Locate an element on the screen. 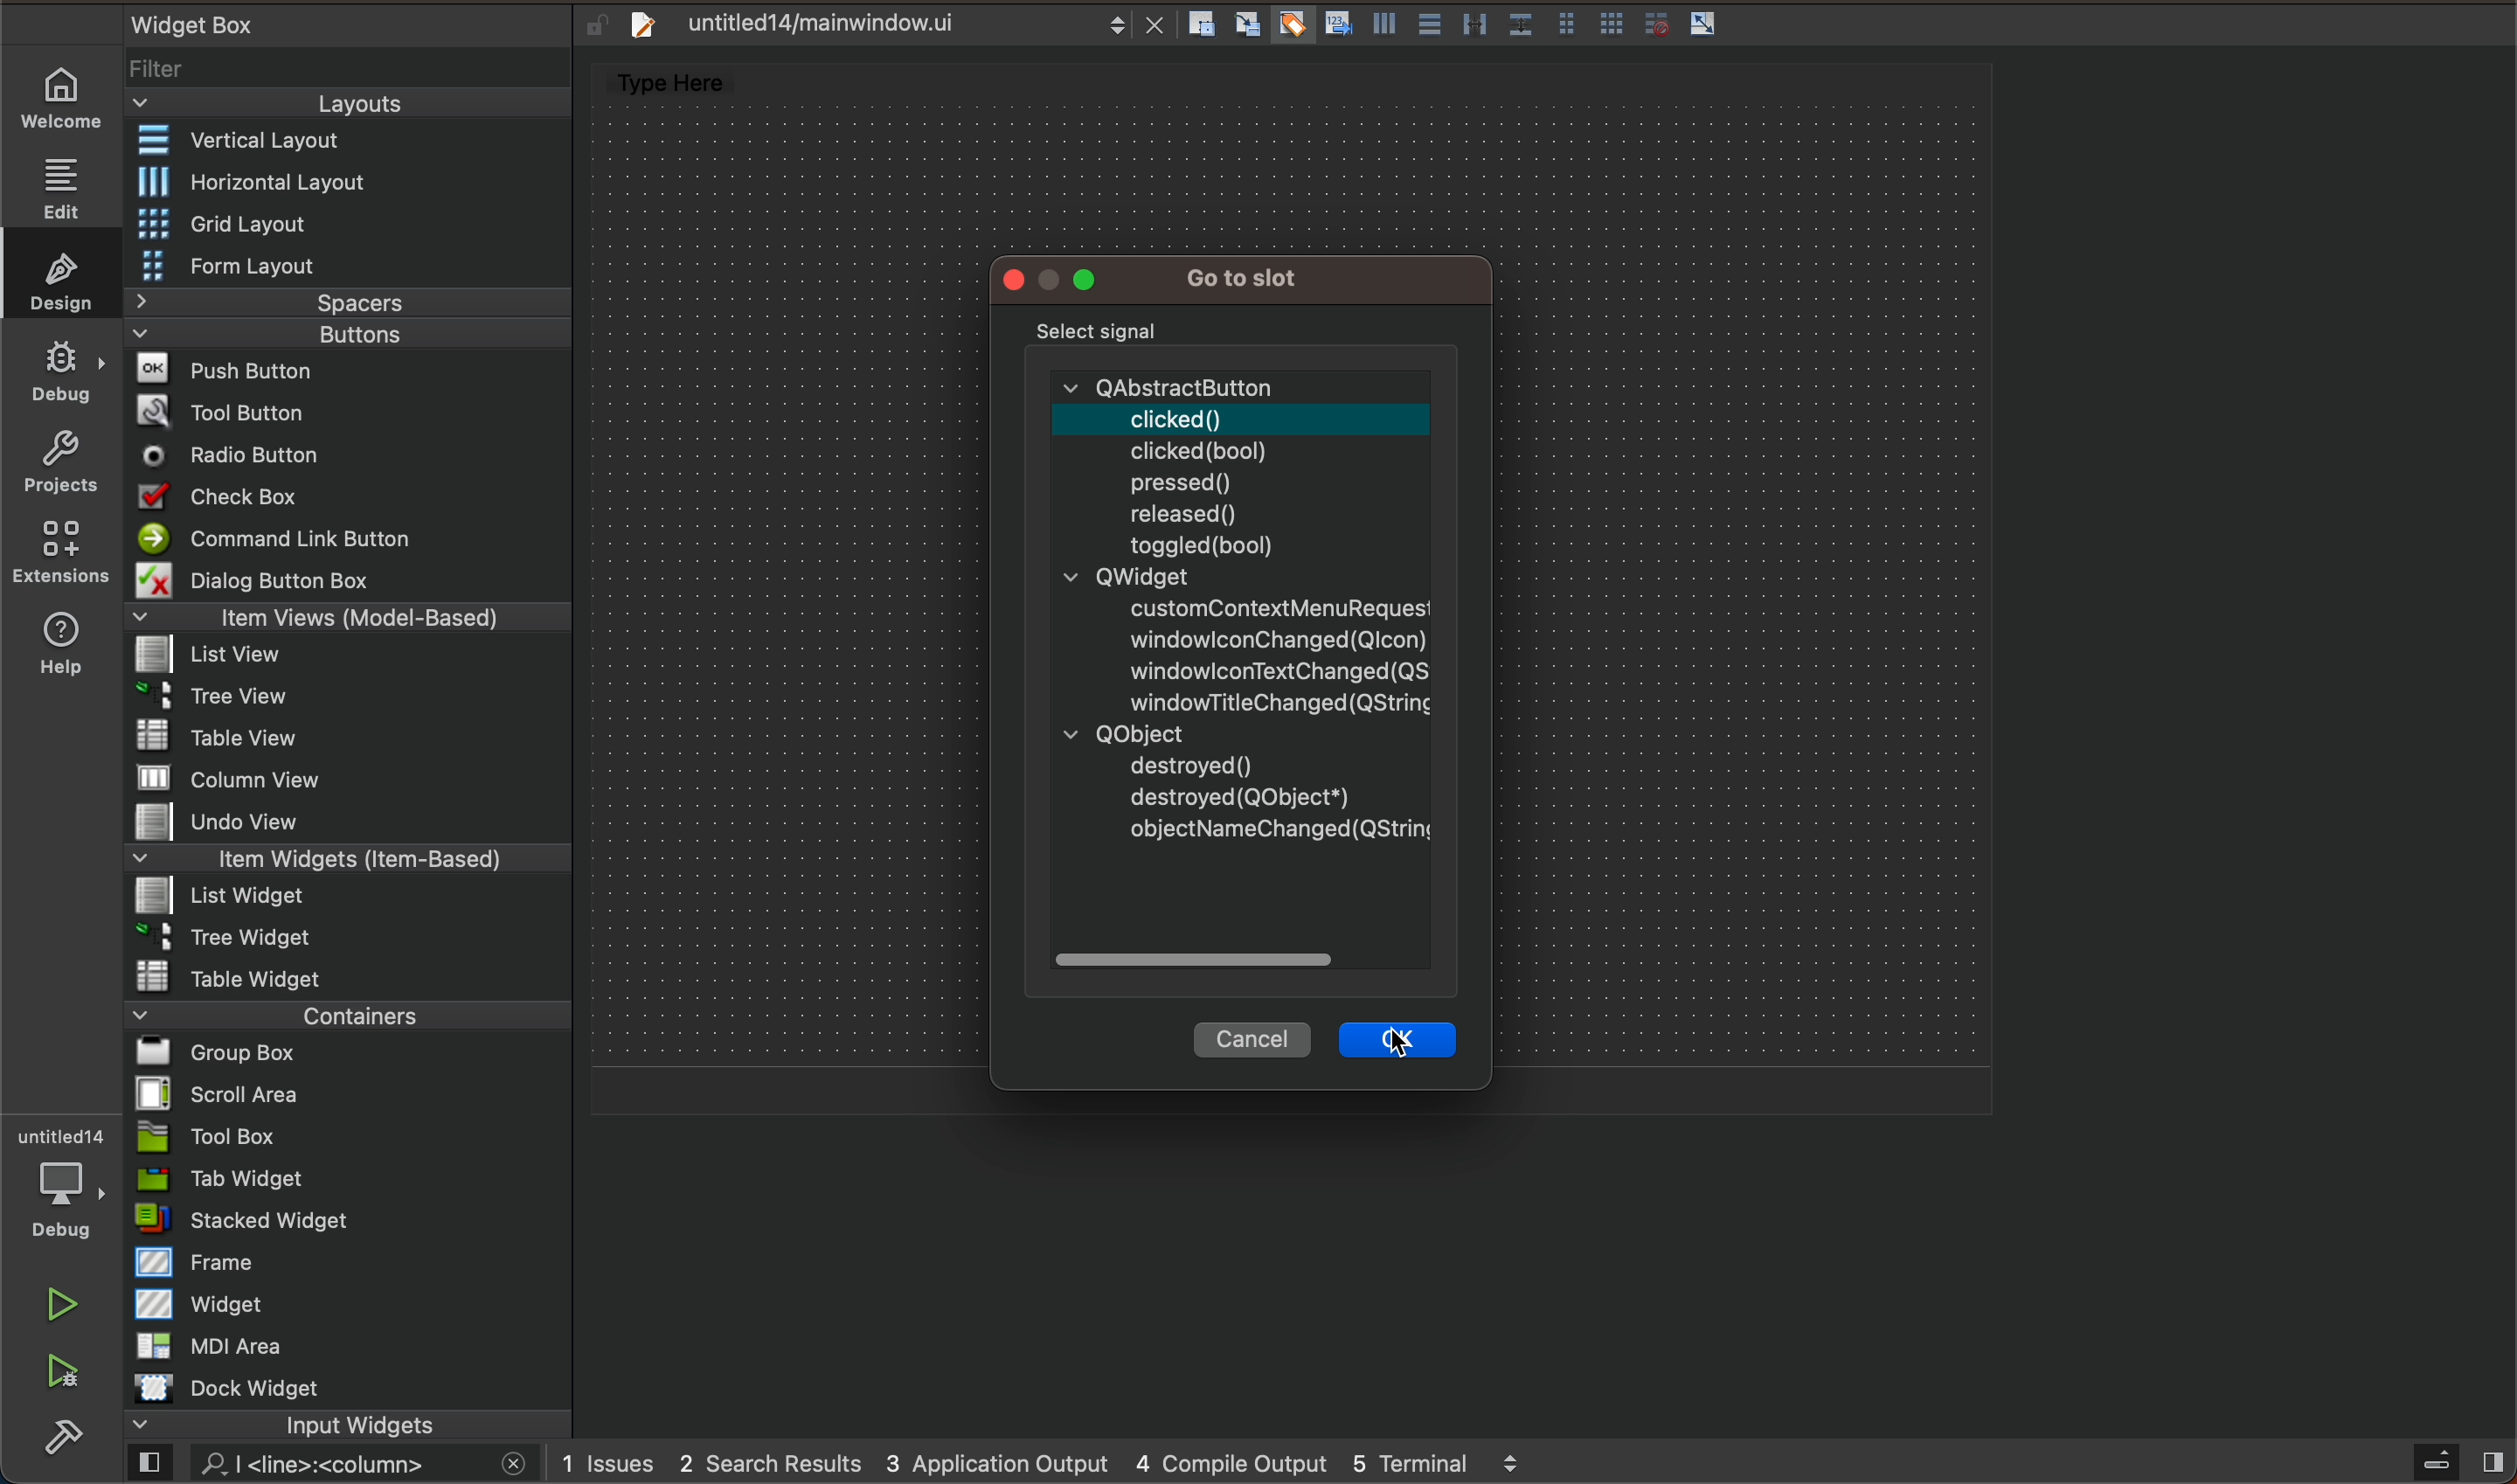 The width and height of the screenshot is (2517, 1484). form layout is located at coordinates (348, 264).